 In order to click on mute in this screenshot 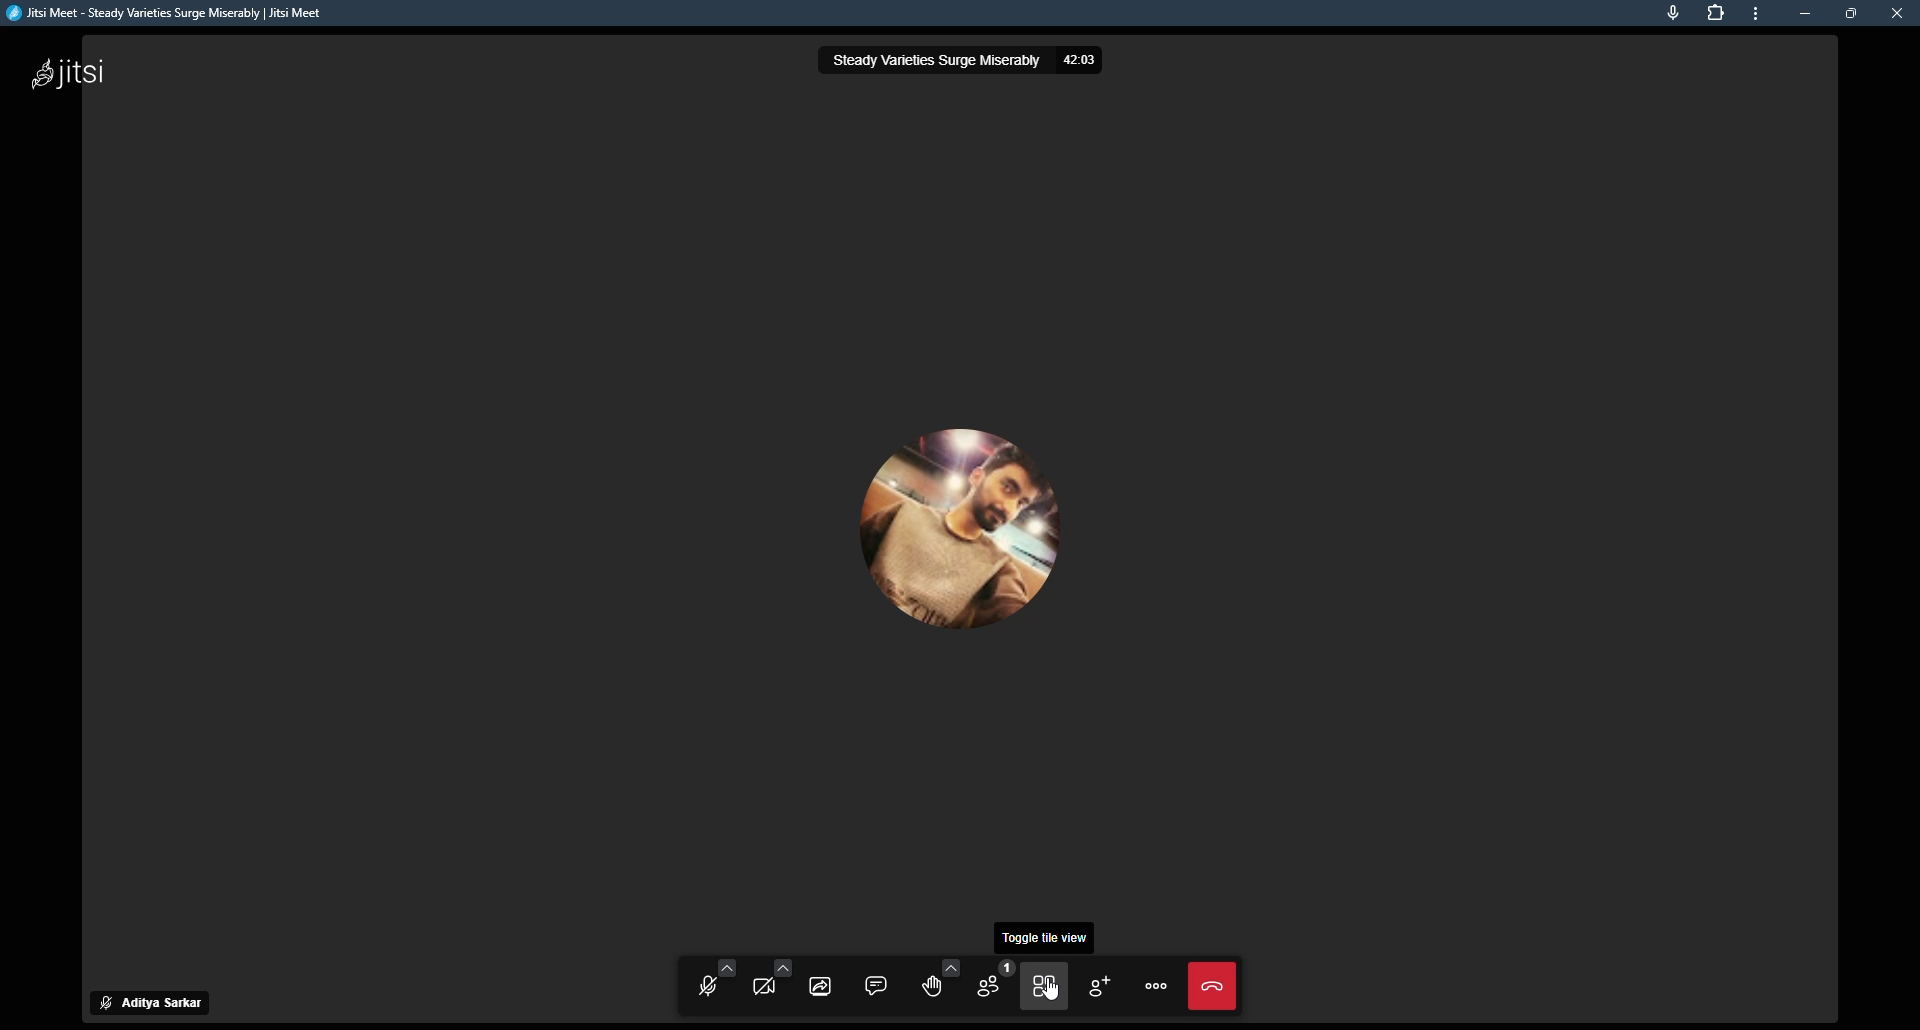, I will do `click(103, 1001)`.